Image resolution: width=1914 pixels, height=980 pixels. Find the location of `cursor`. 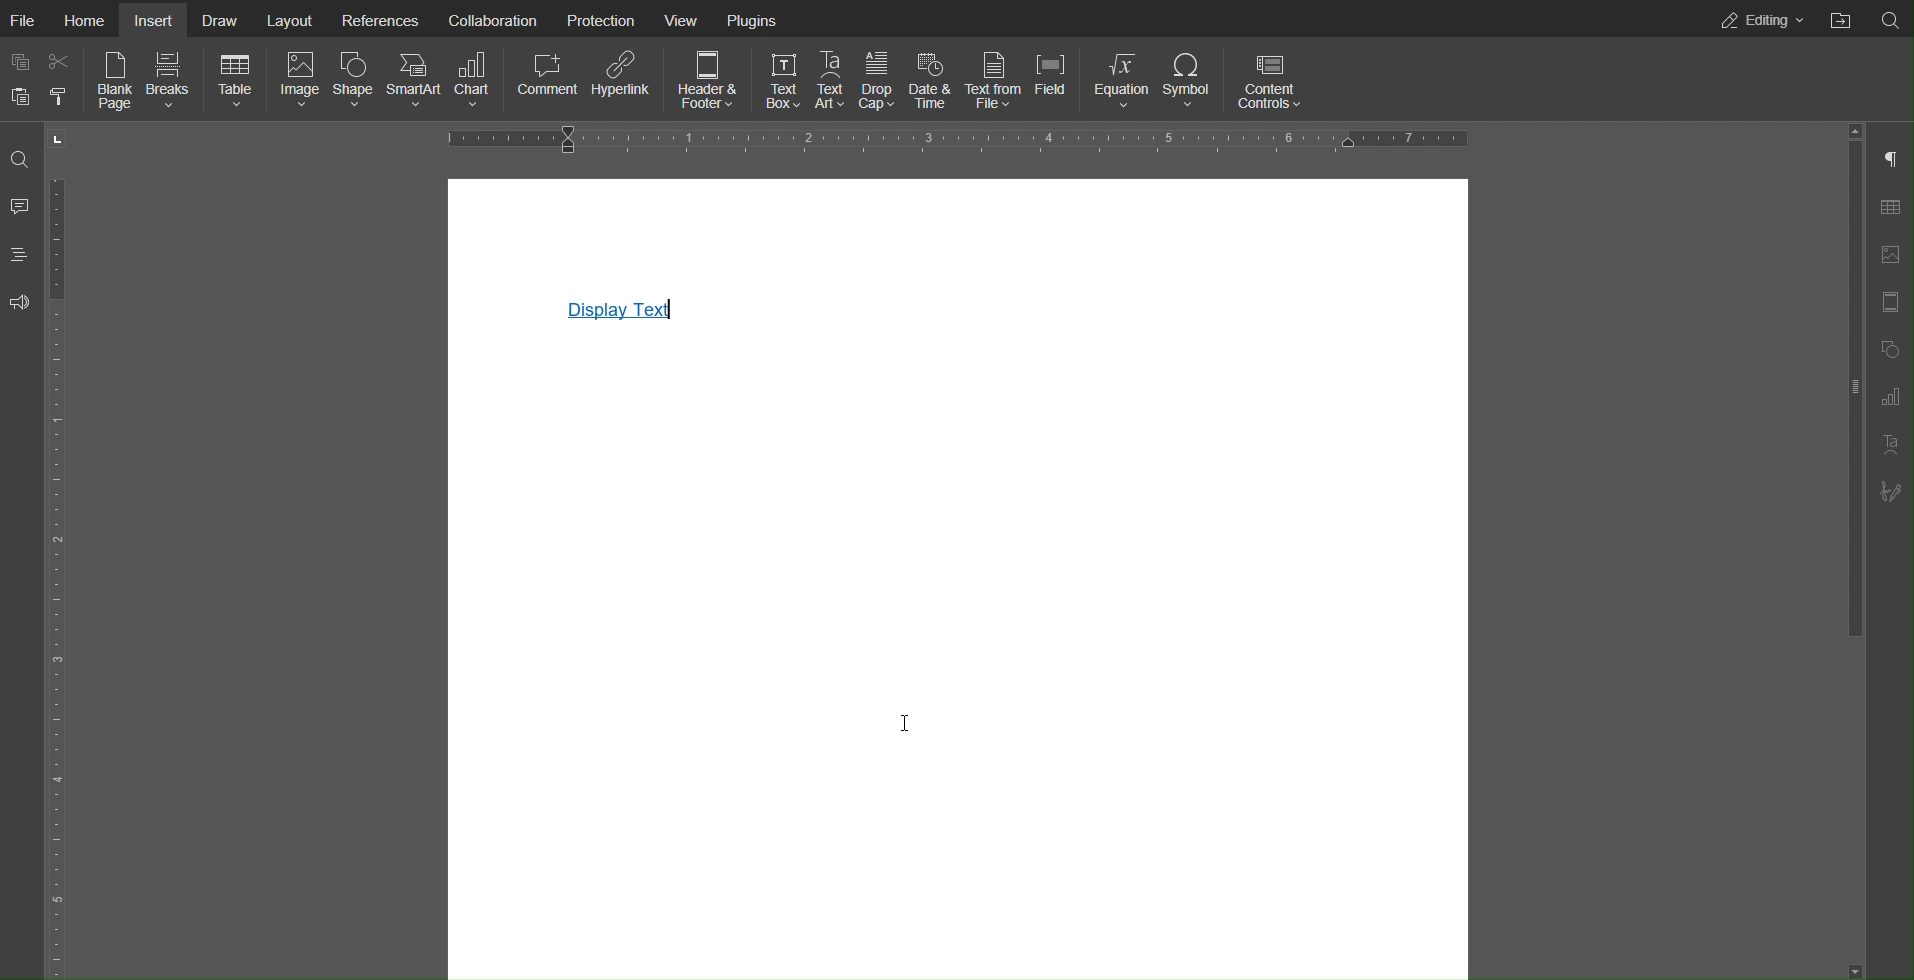

cursor is located at coordinates (901, 726).